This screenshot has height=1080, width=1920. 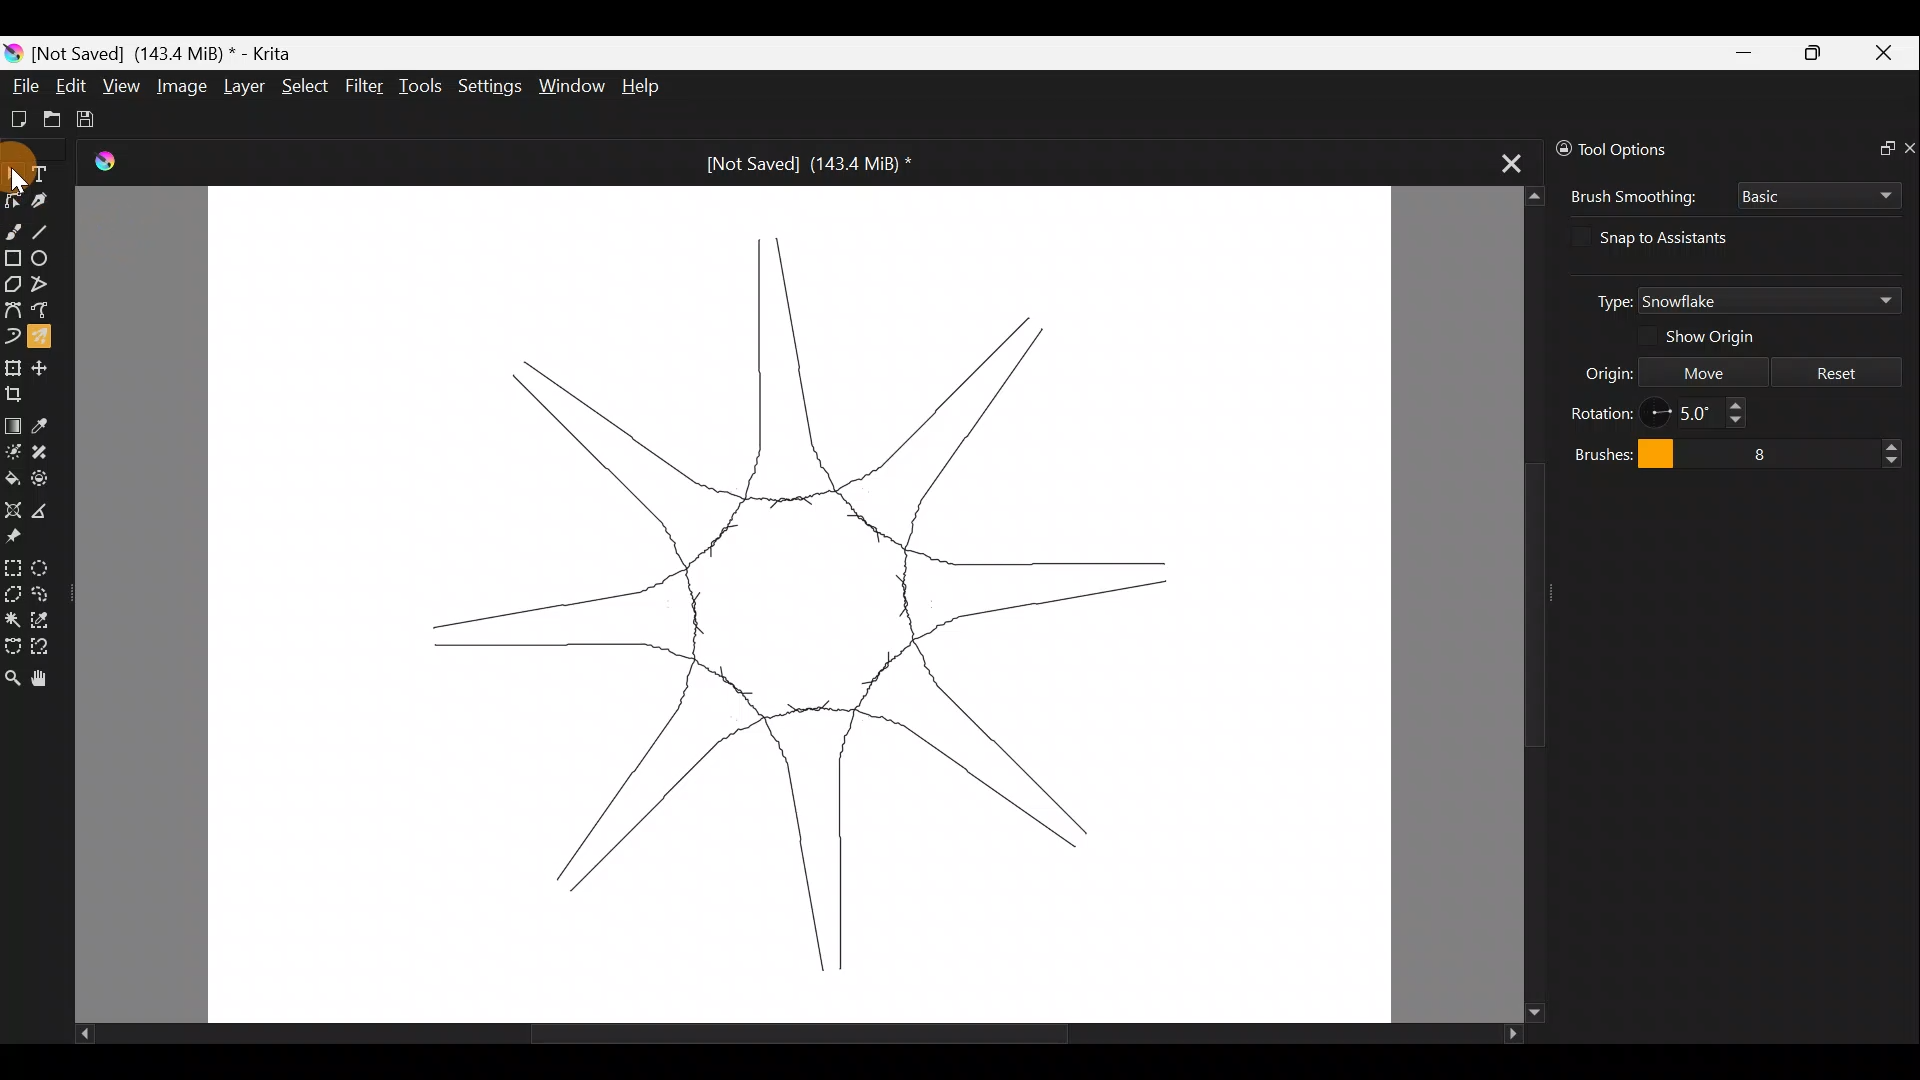 I want to click on Window, so click(x=570, y=87).